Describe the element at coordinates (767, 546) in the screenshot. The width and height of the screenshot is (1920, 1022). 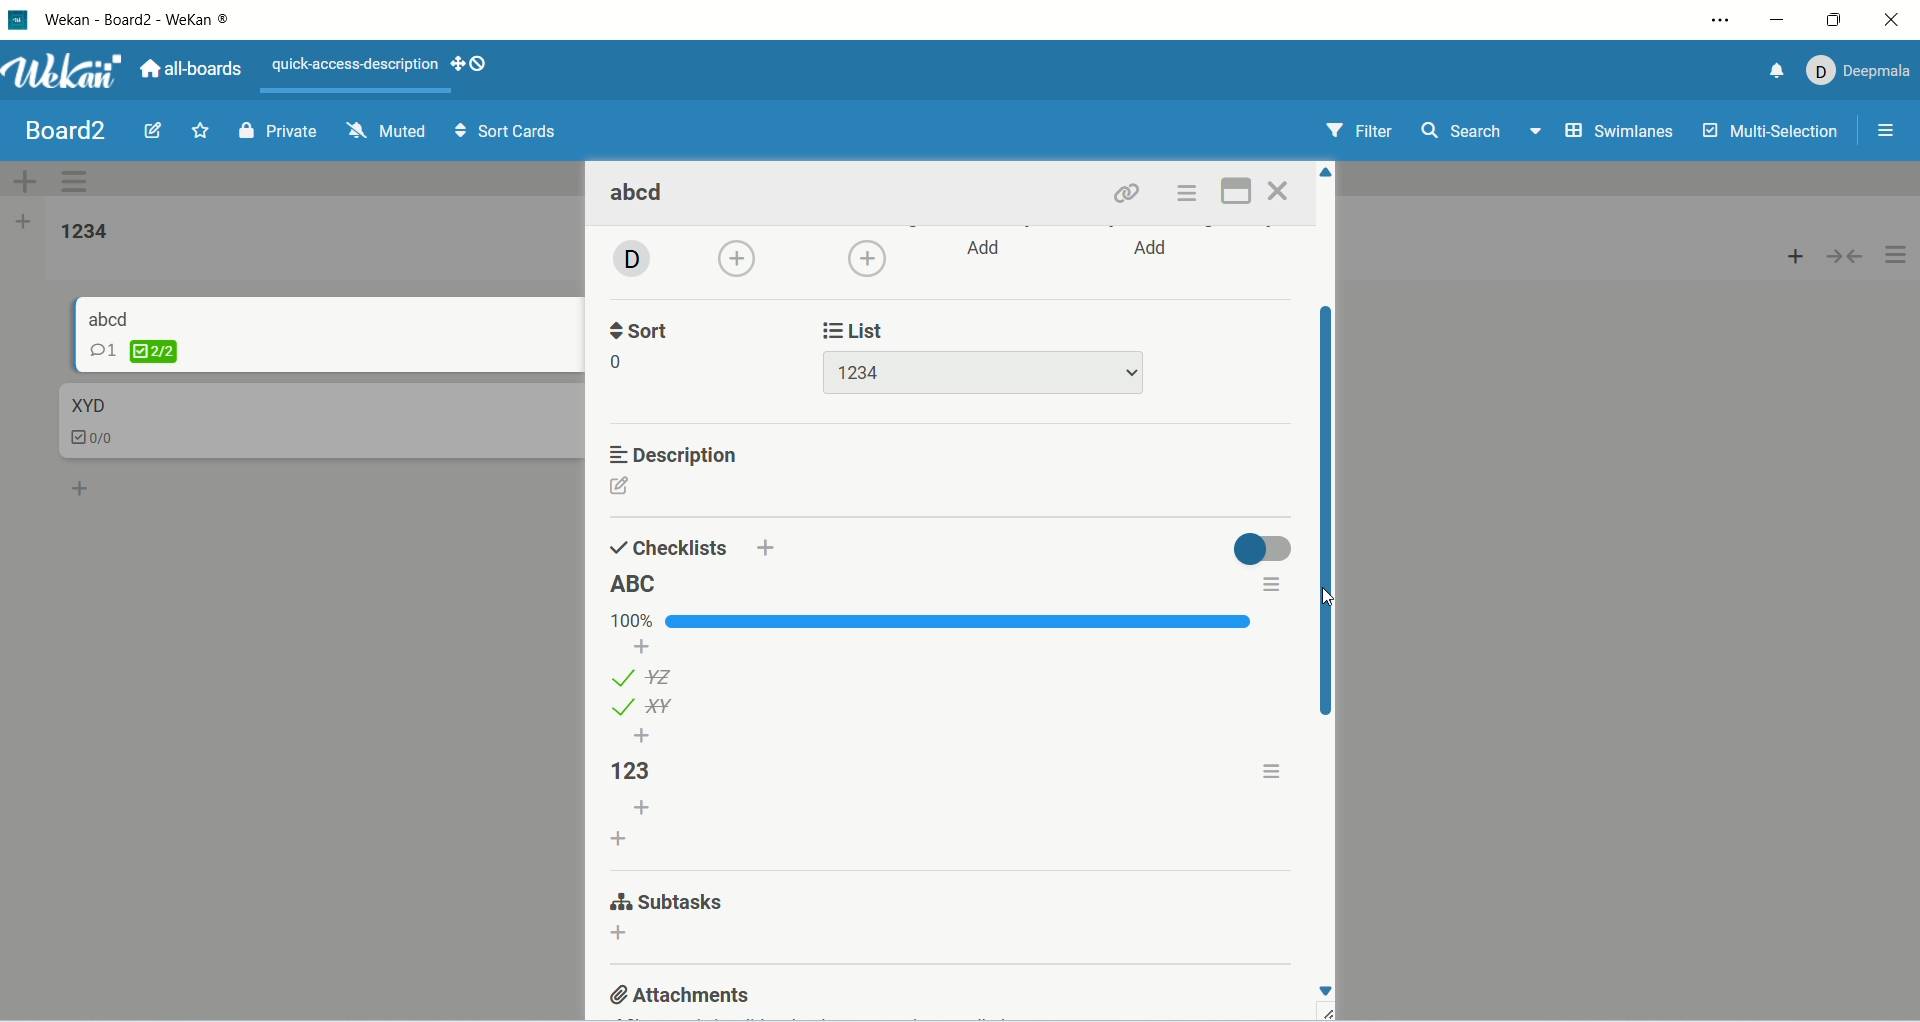
I see `add` at that location.